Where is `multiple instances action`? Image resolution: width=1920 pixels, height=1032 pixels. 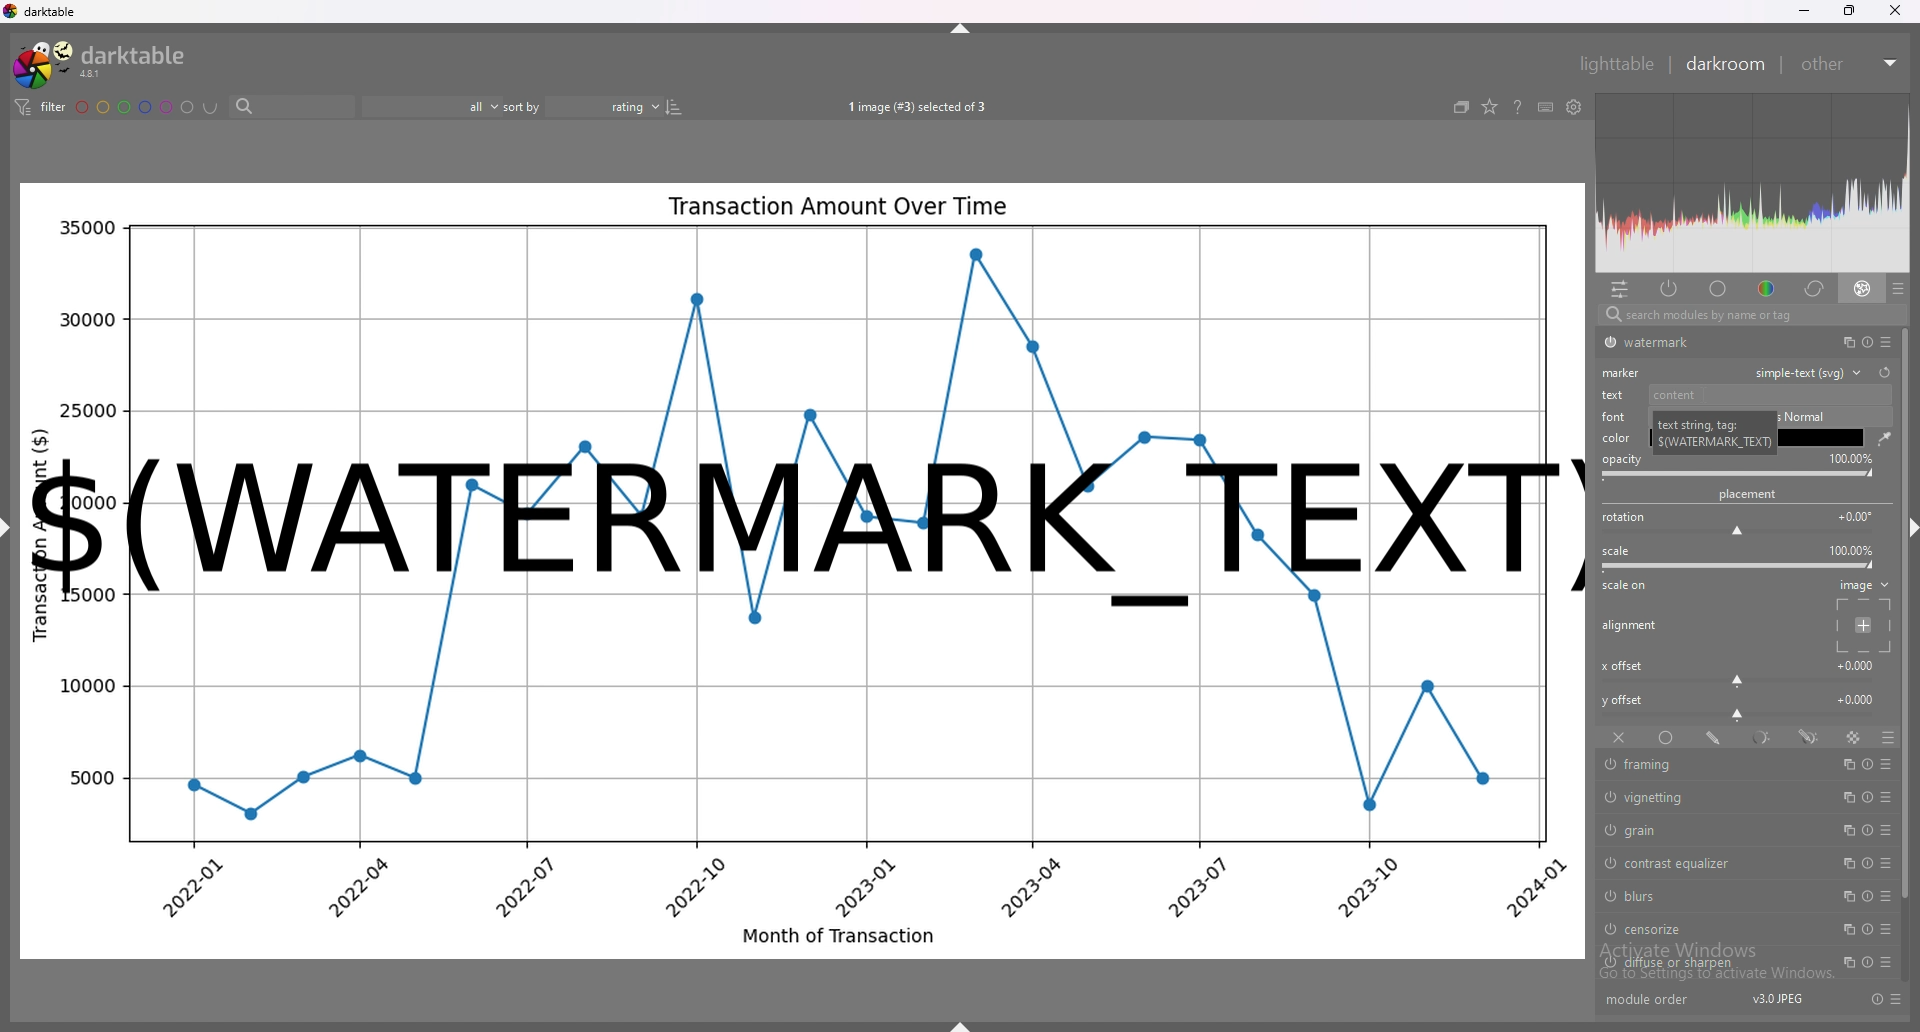
multiple instances action is located at coordinates (1842, 342).